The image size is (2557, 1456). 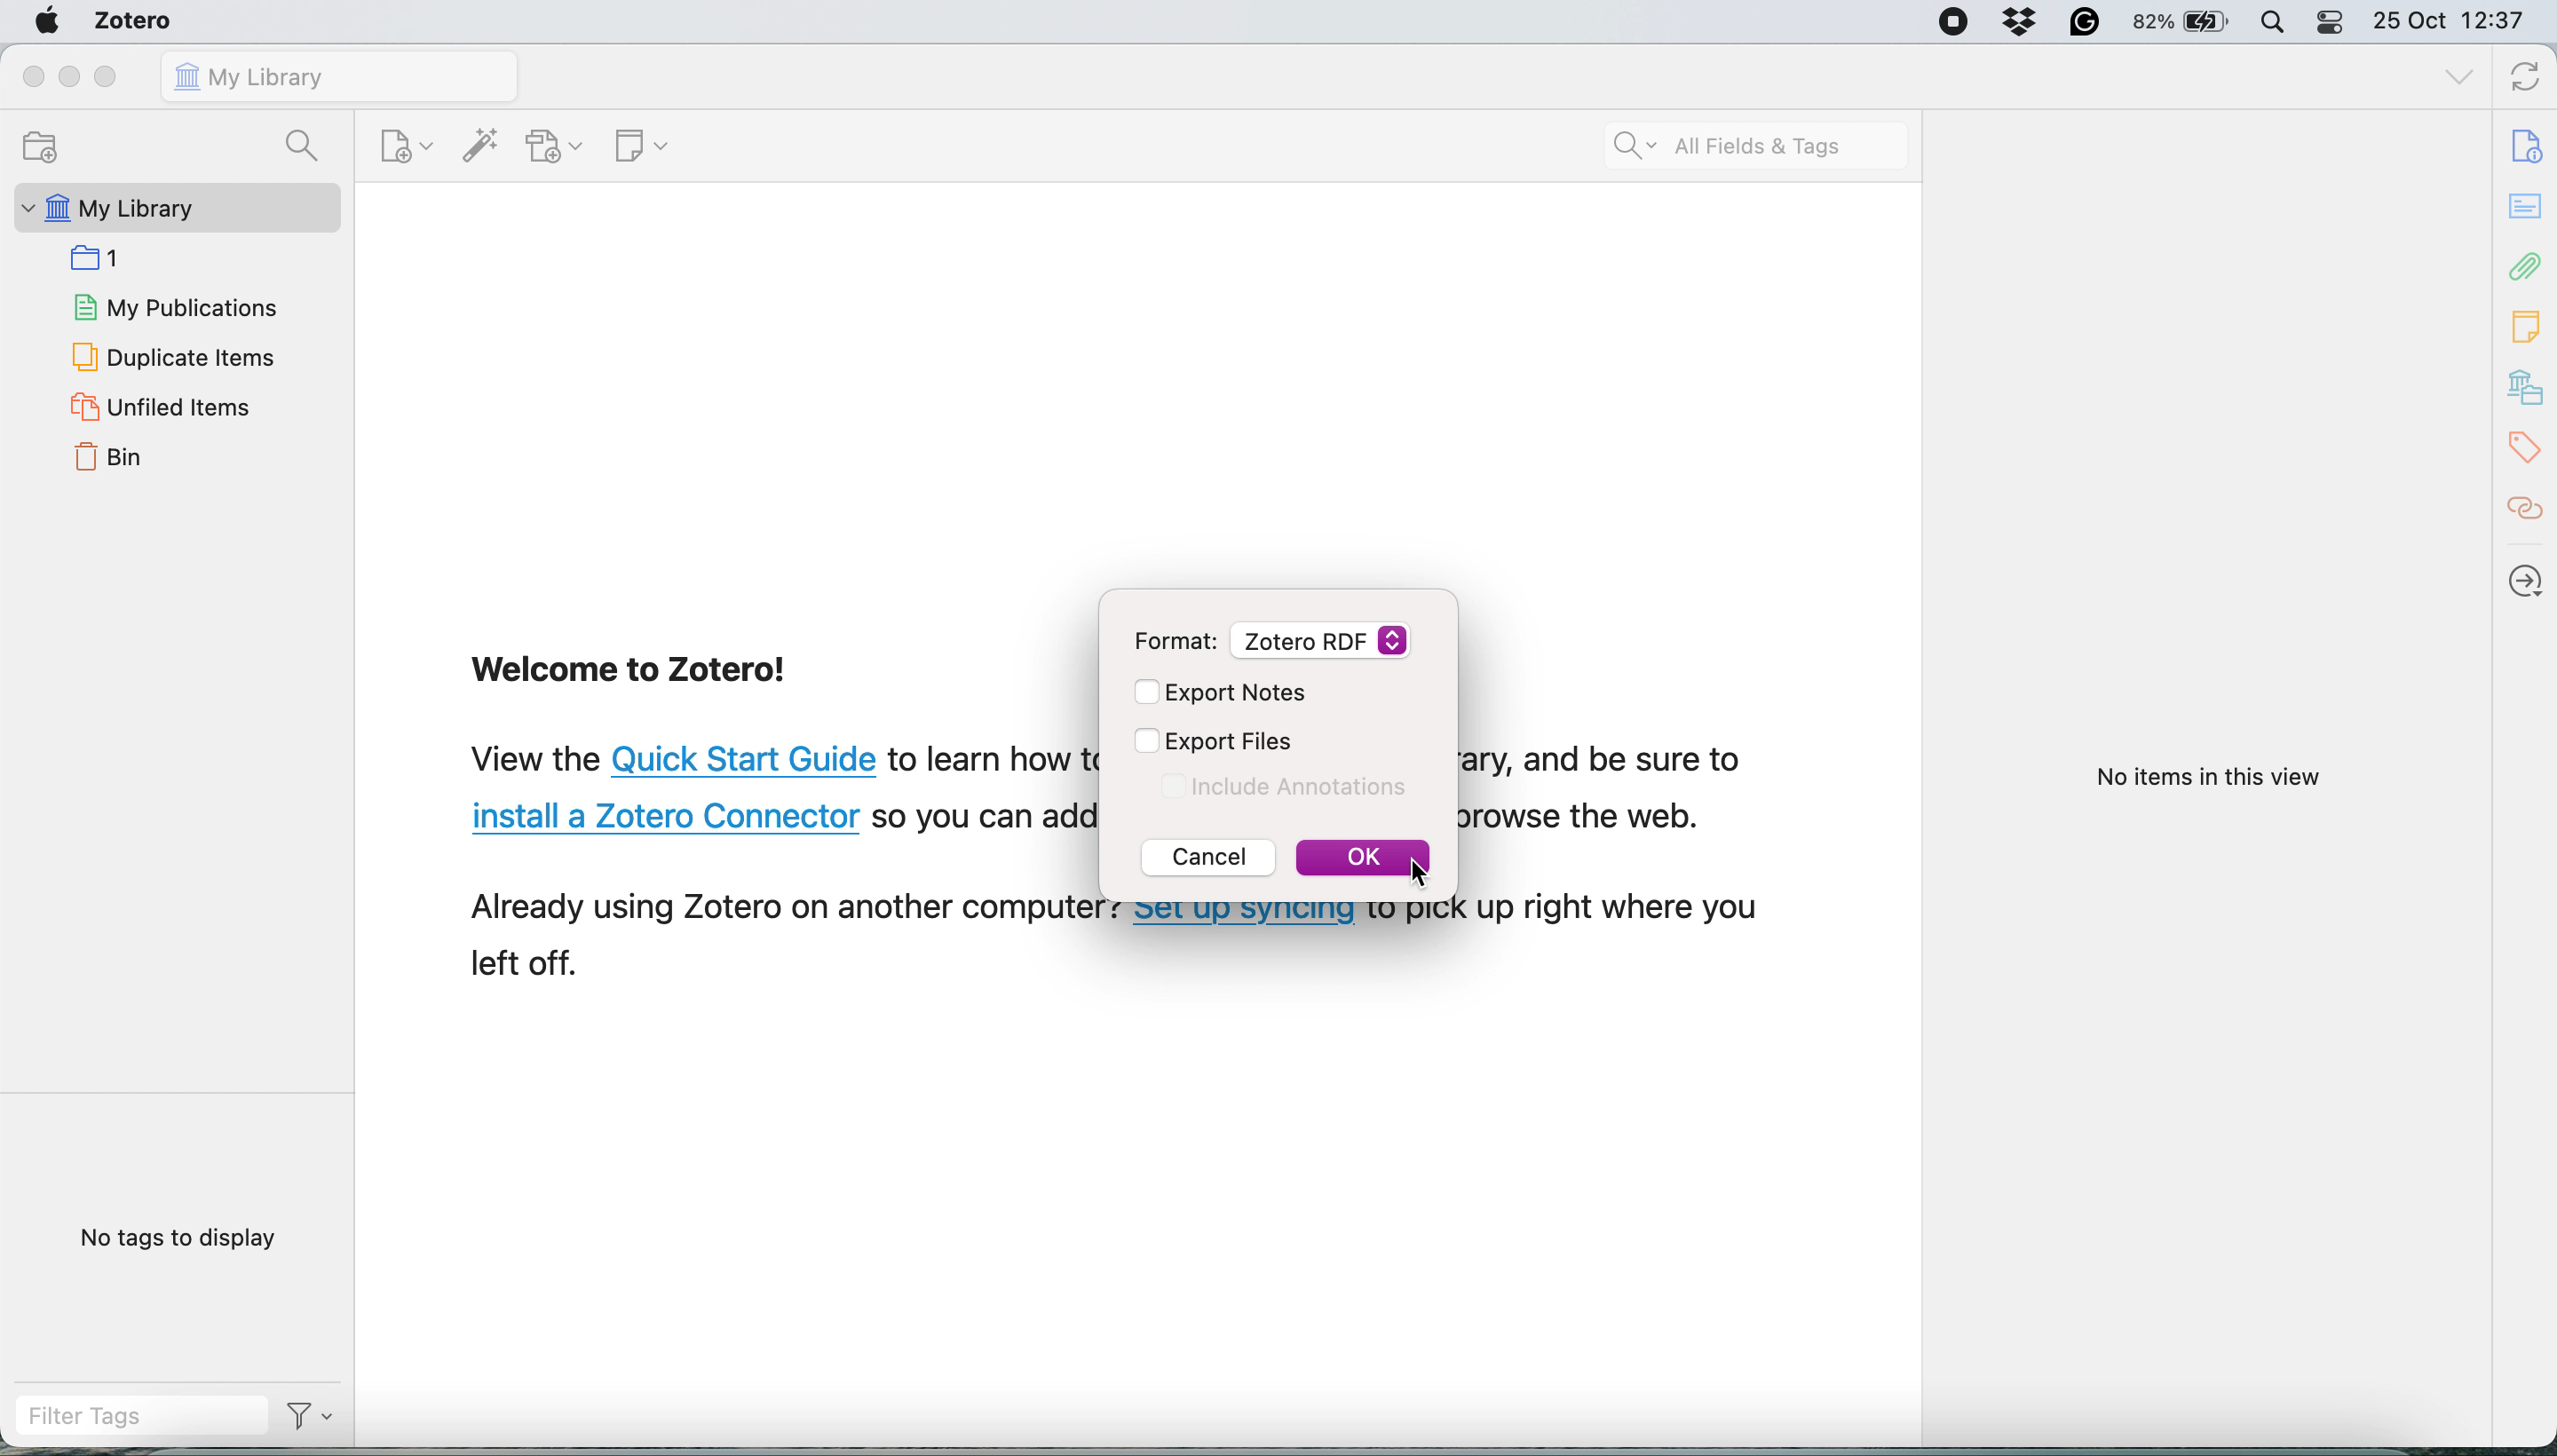 What do you see at coordinates (2182, 20) in the screenshot?
I see `82% battery` at bounding box center [2182, 20].